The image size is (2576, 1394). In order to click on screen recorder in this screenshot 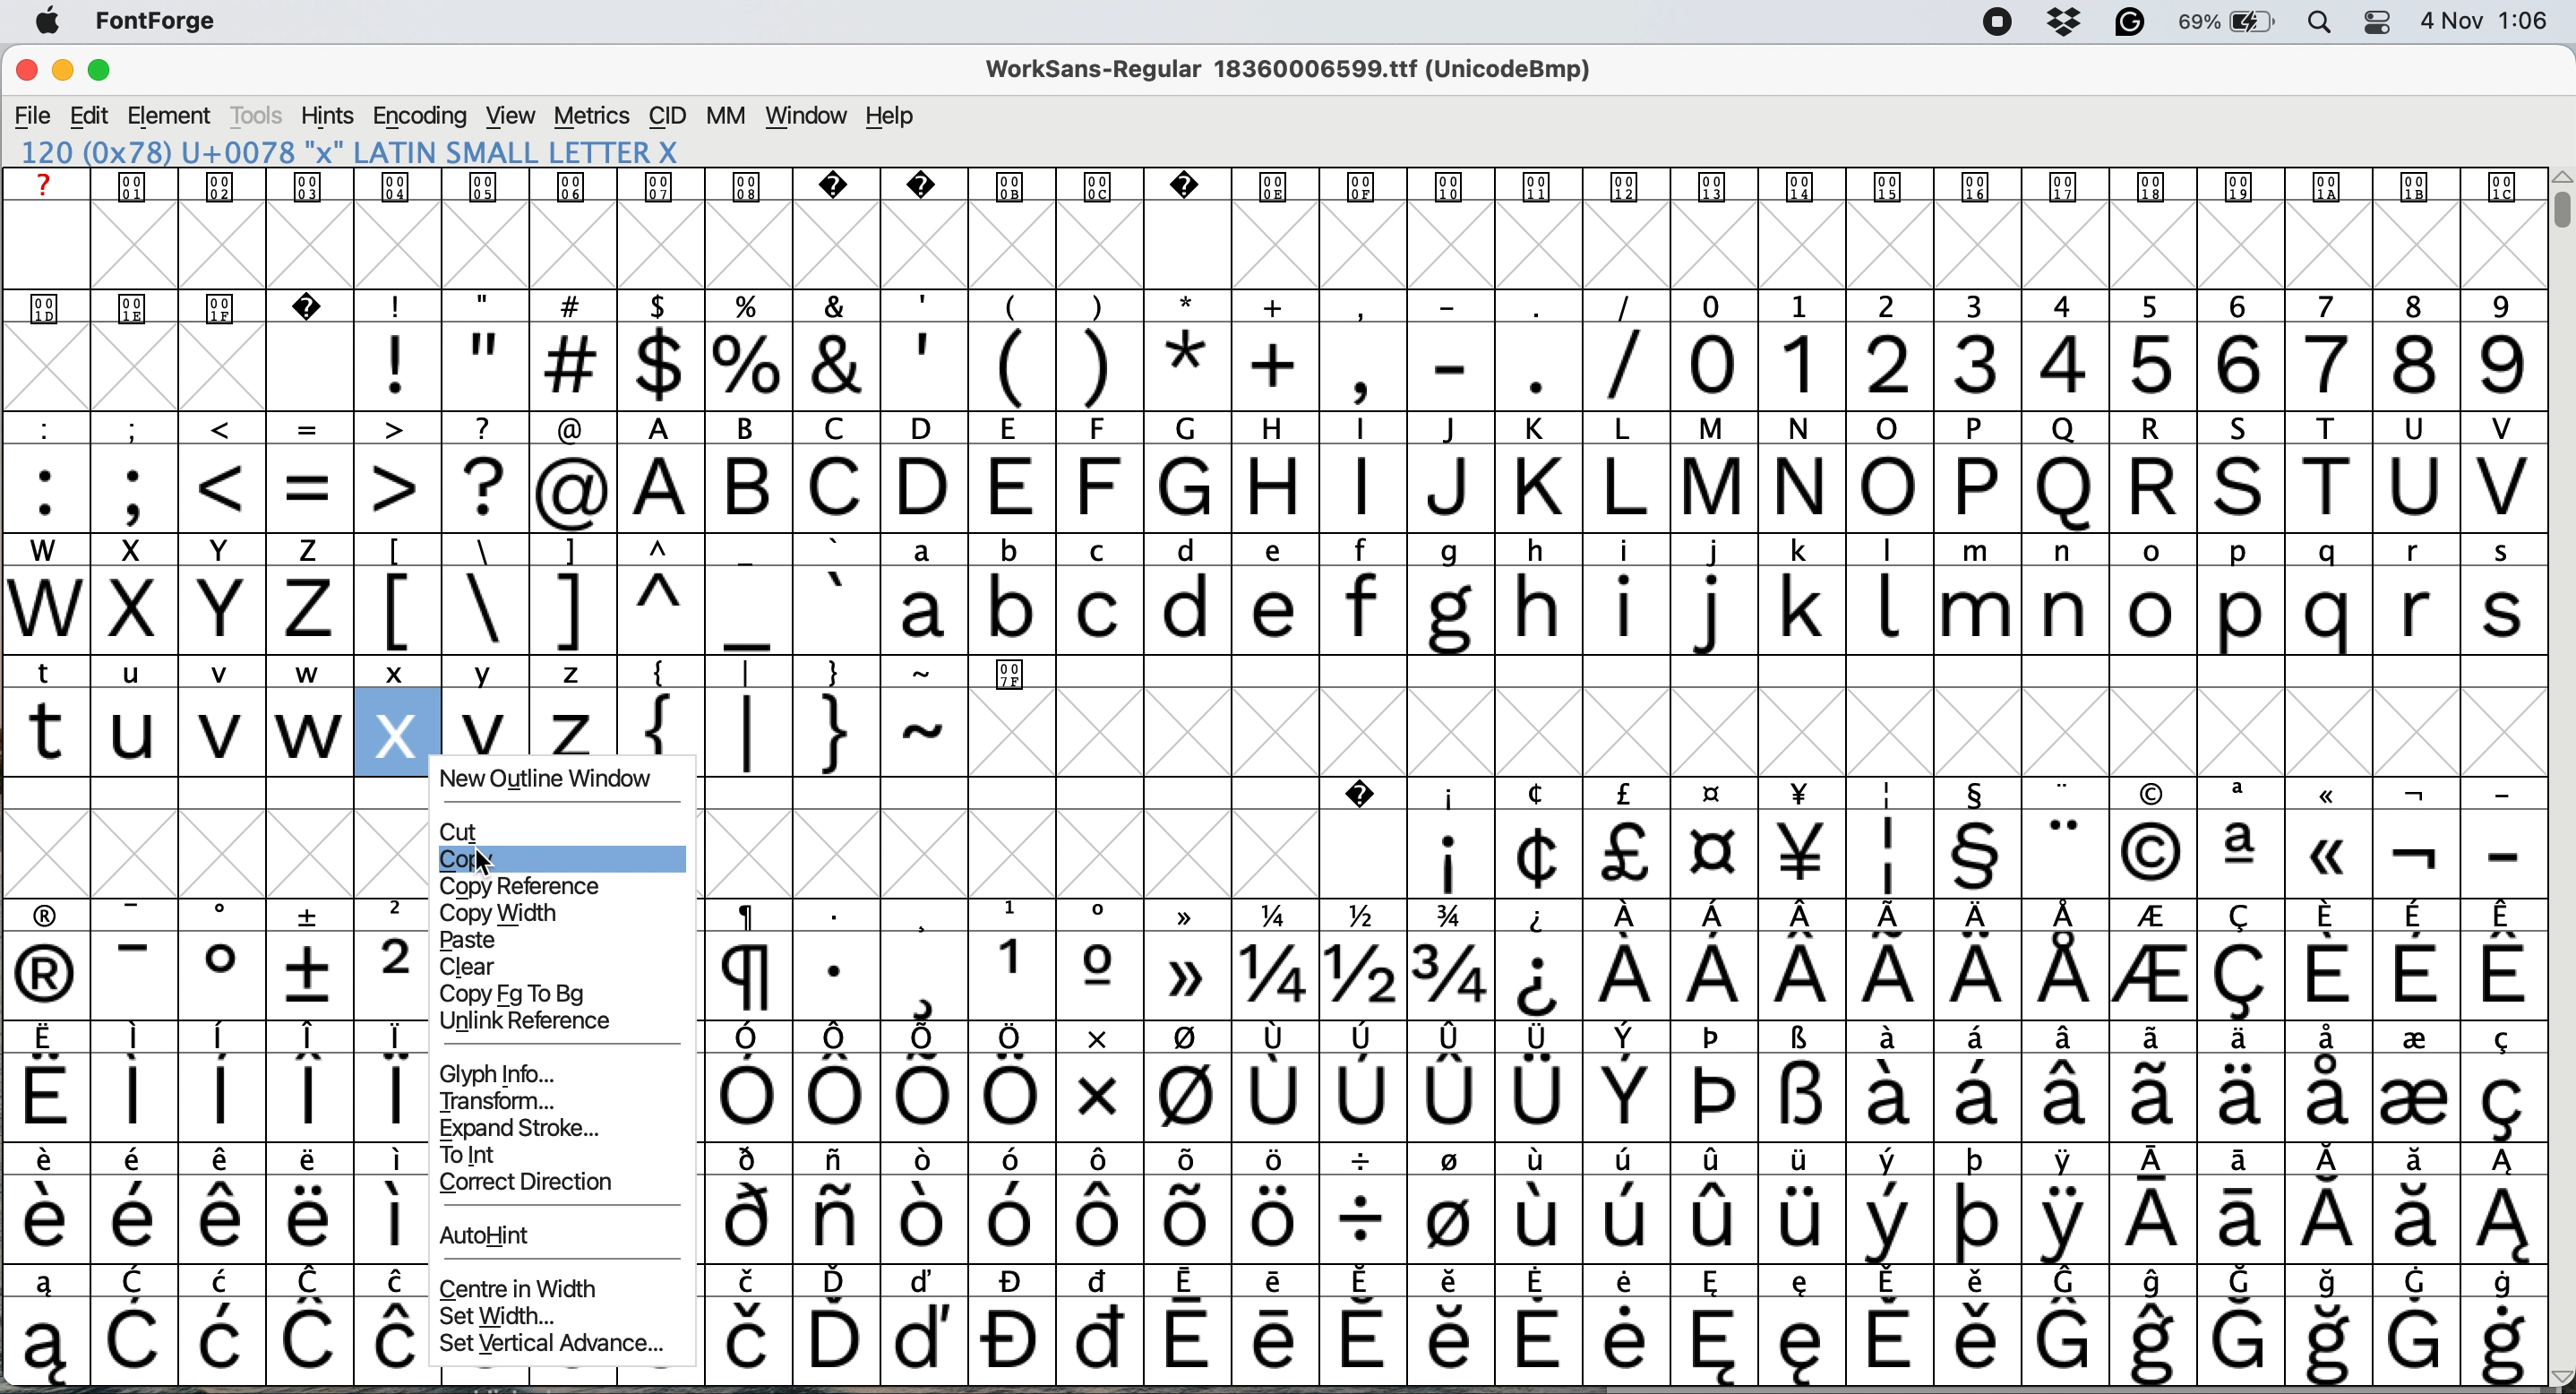, I will do `click(1990, 23)`.